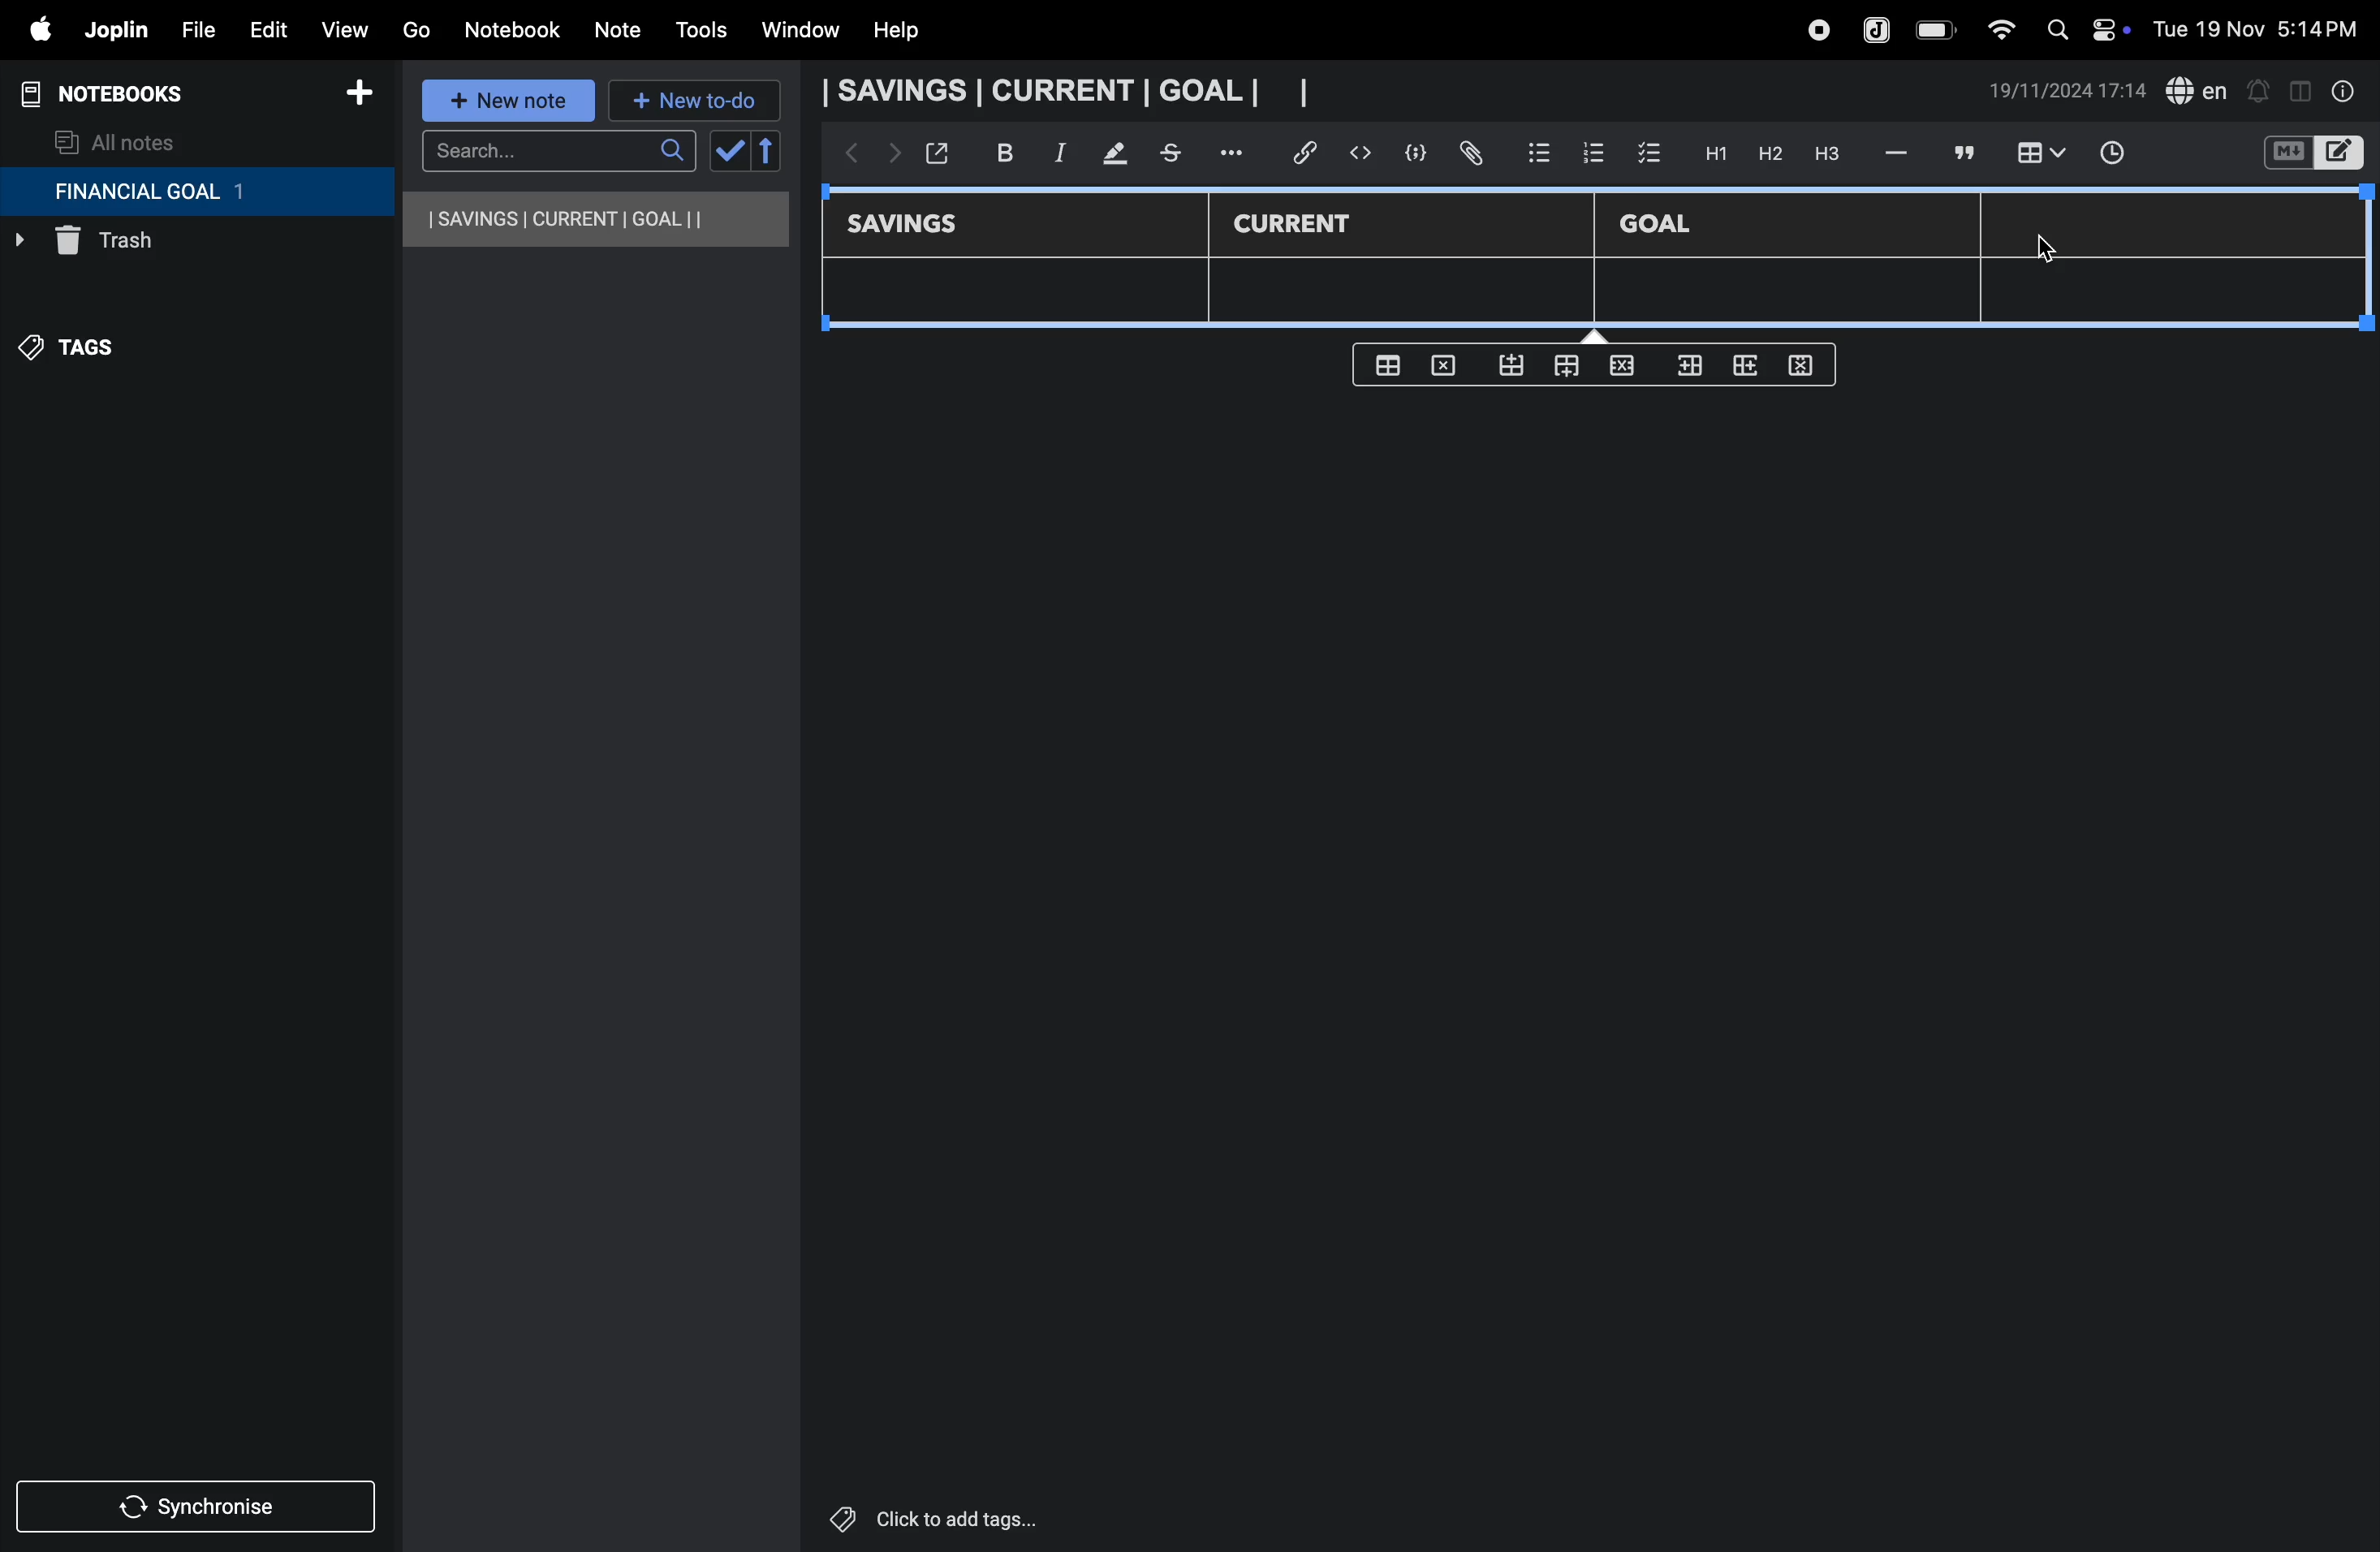 The height and width of the screenshot is (1552, 2380). Describe the element at coordinates (1686, 370) in the screenshot. I see `inser rows` at that location.